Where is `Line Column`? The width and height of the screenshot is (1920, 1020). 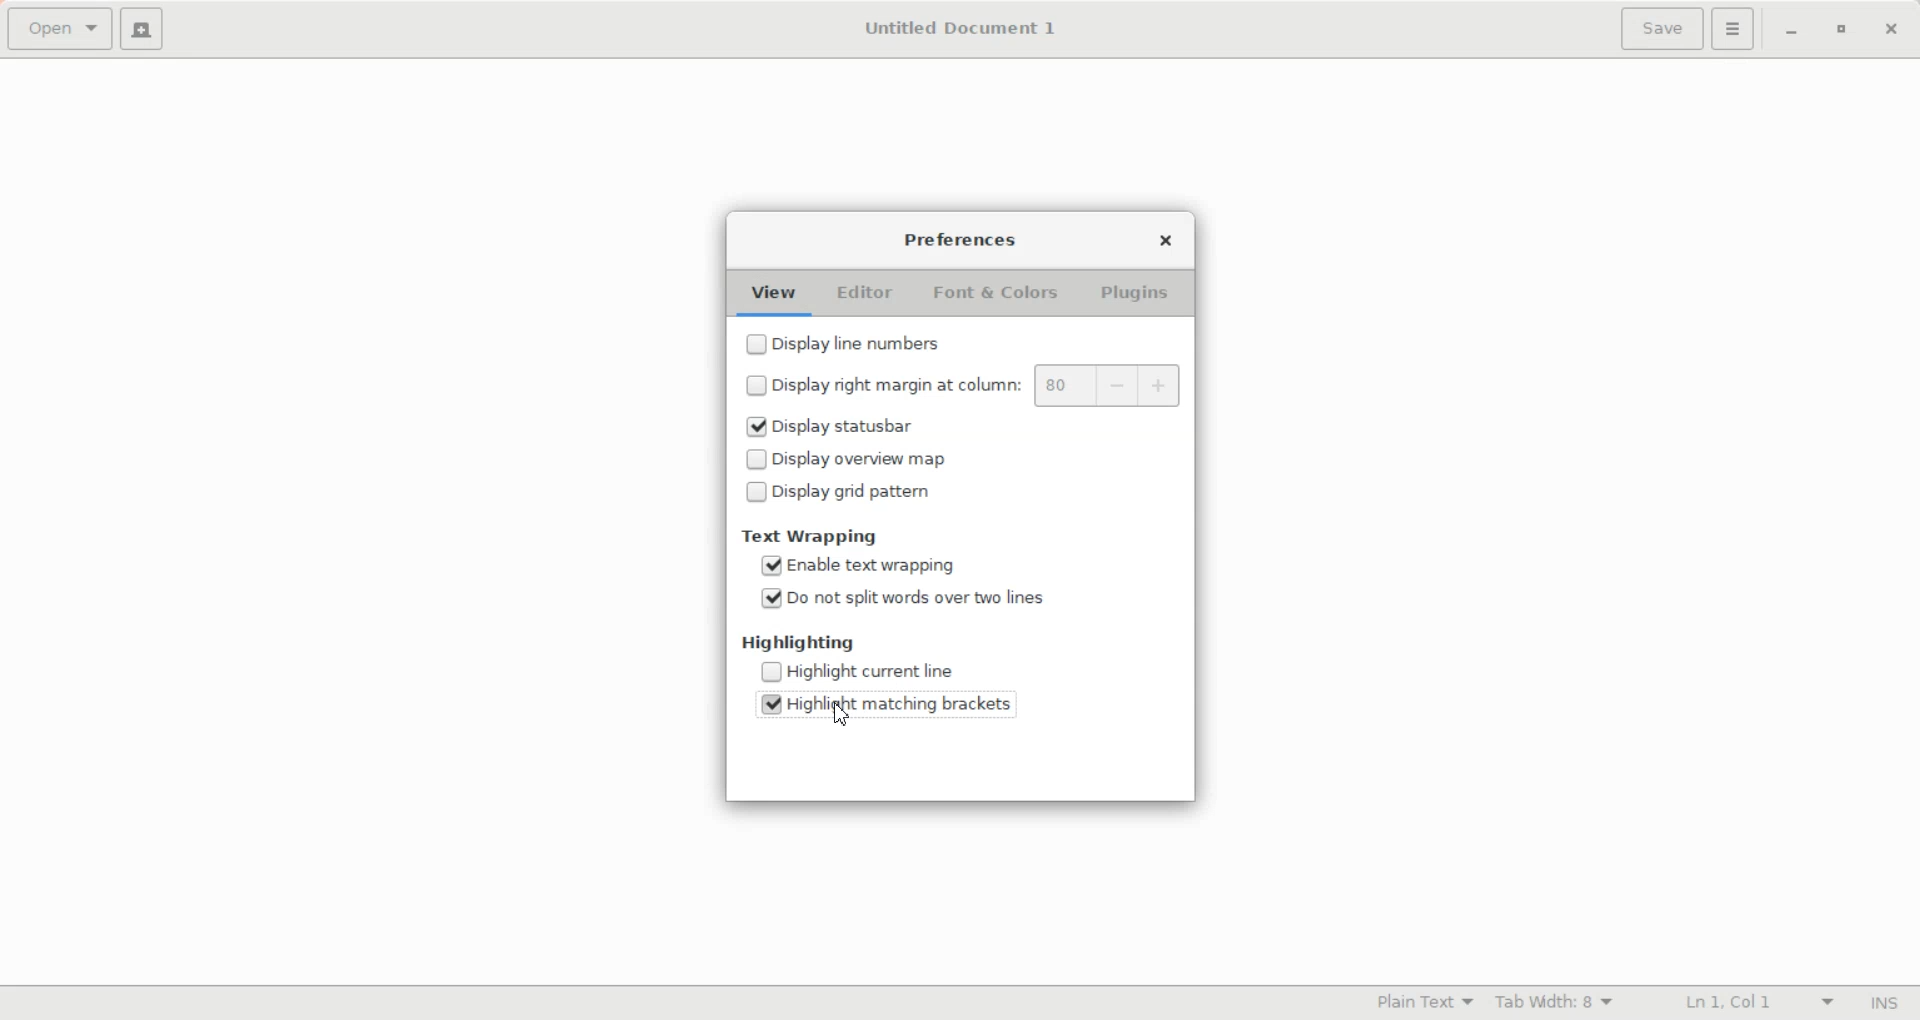
Line Column is located at coordinates (1741, 1003).